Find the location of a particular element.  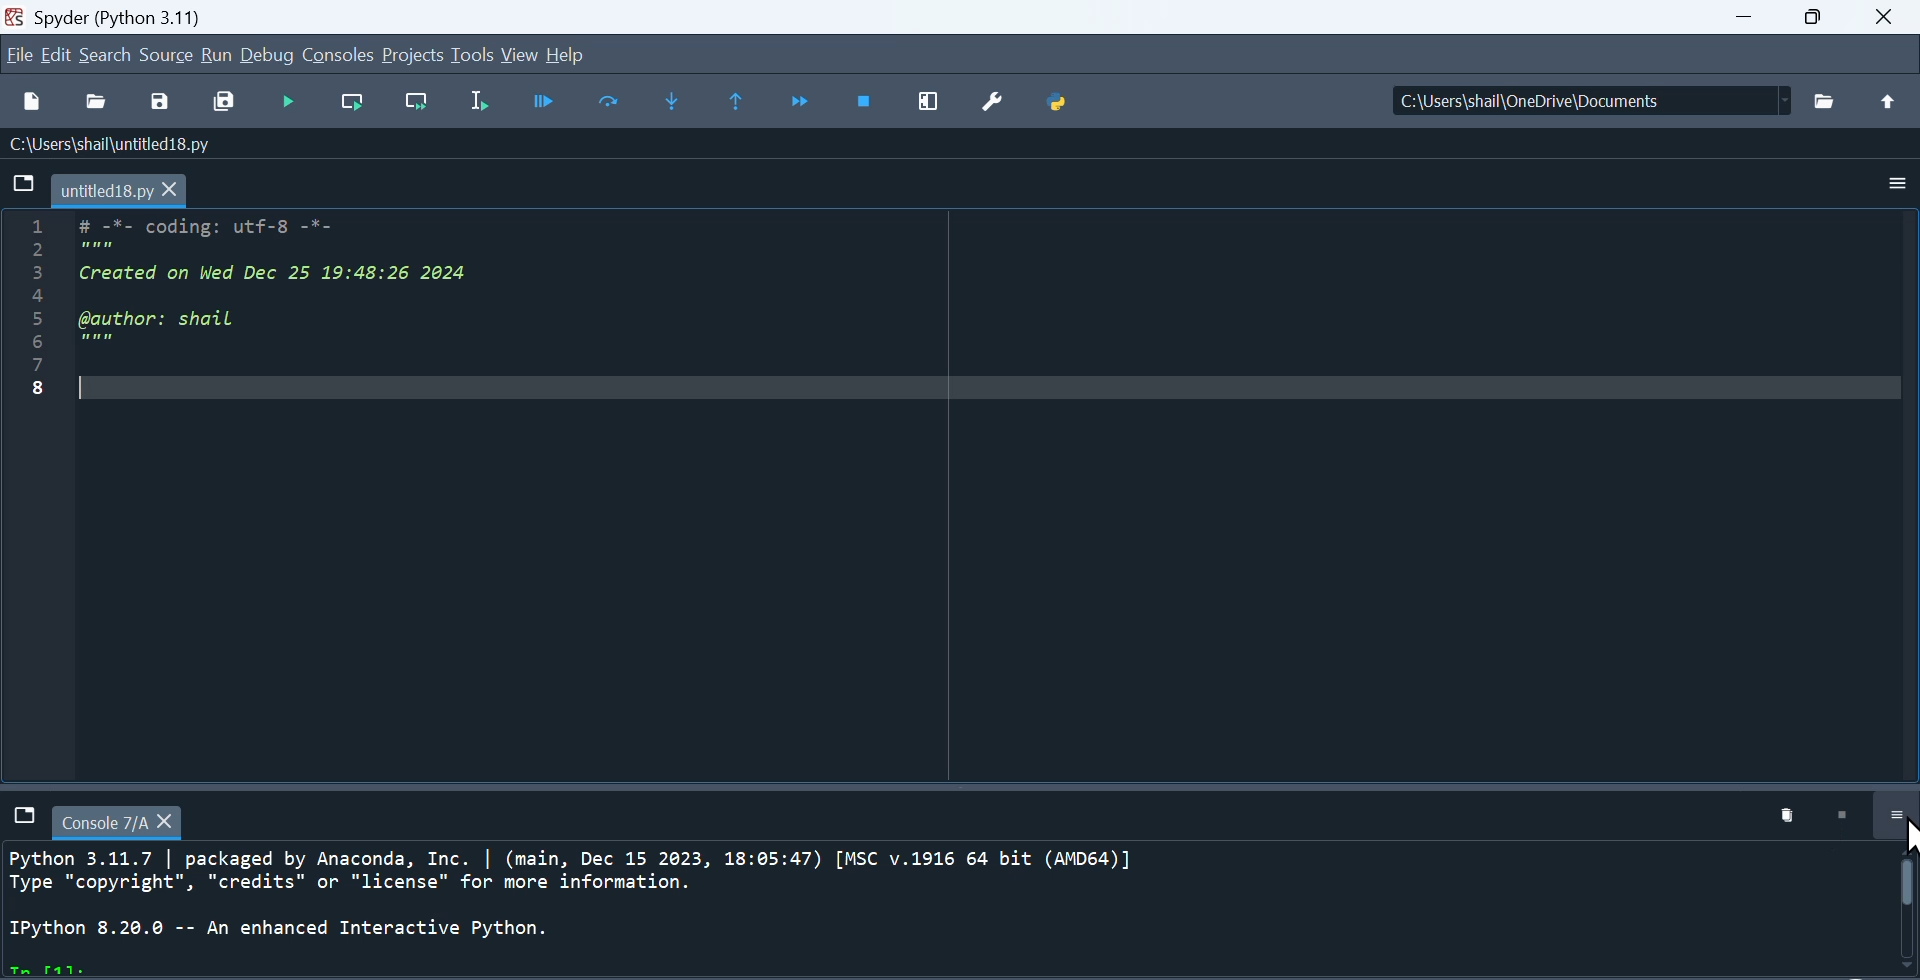

more options is located at coordinates (1896, 815).